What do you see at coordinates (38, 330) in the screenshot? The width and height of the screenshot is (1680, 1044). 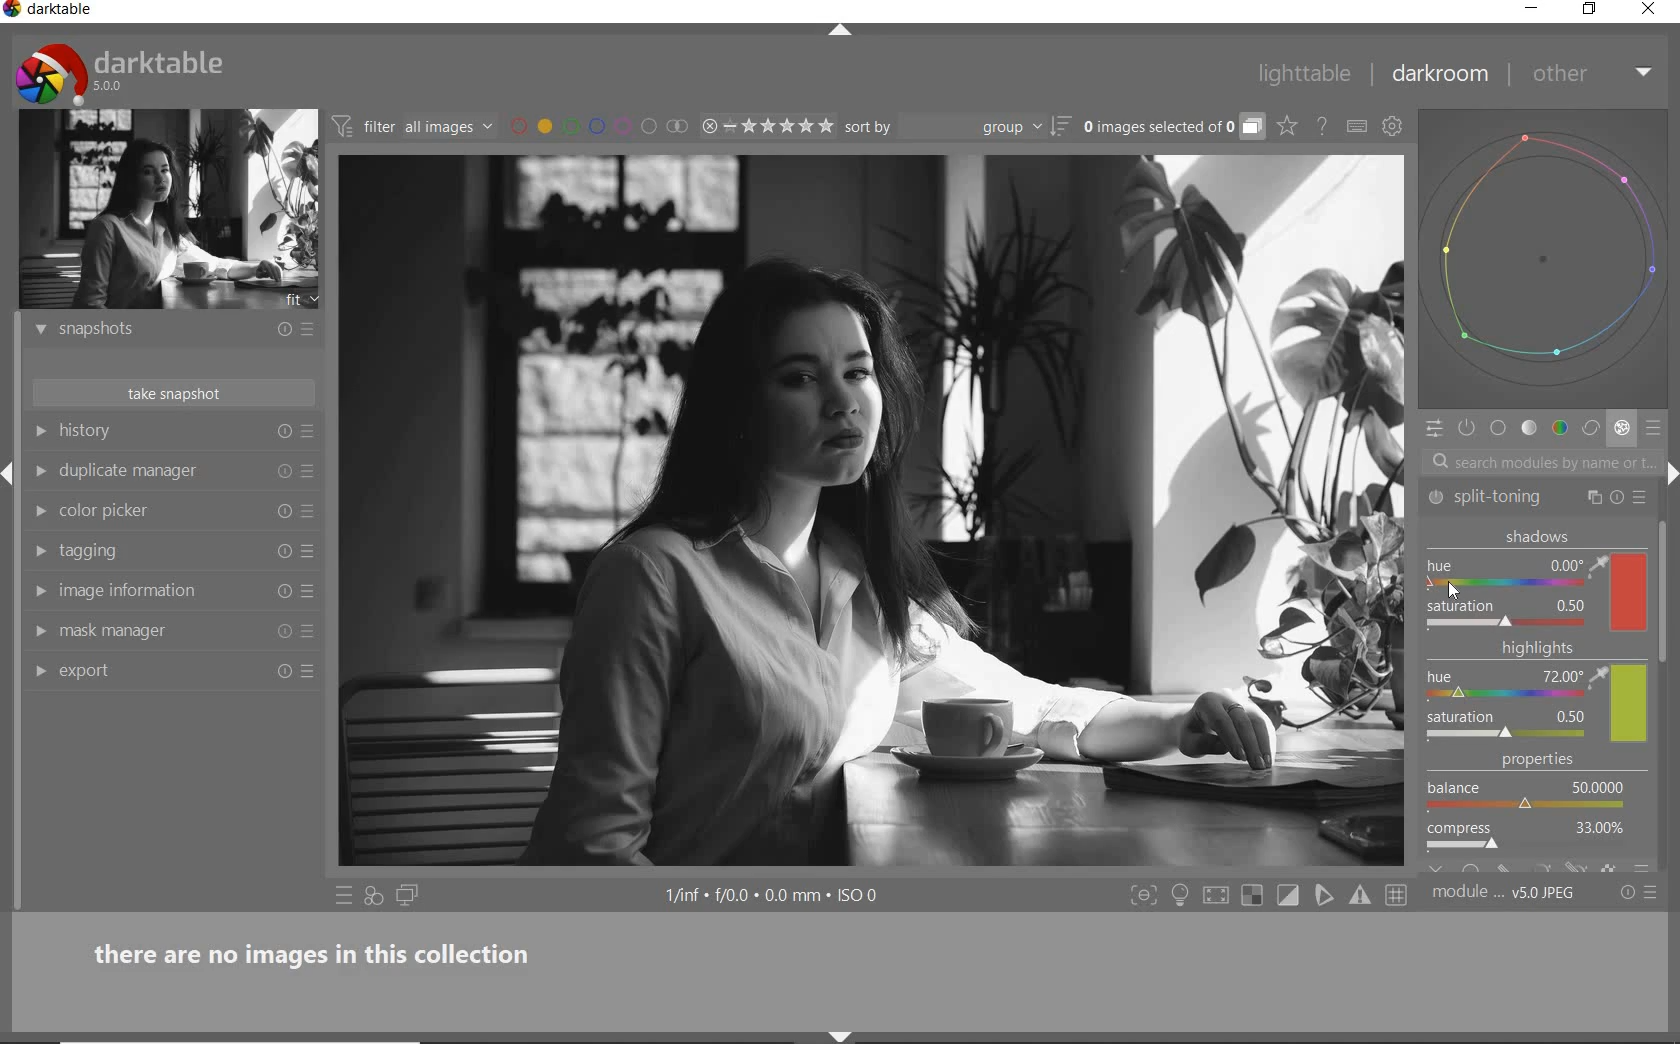 I see `show module` at bounding box center [38, 330].